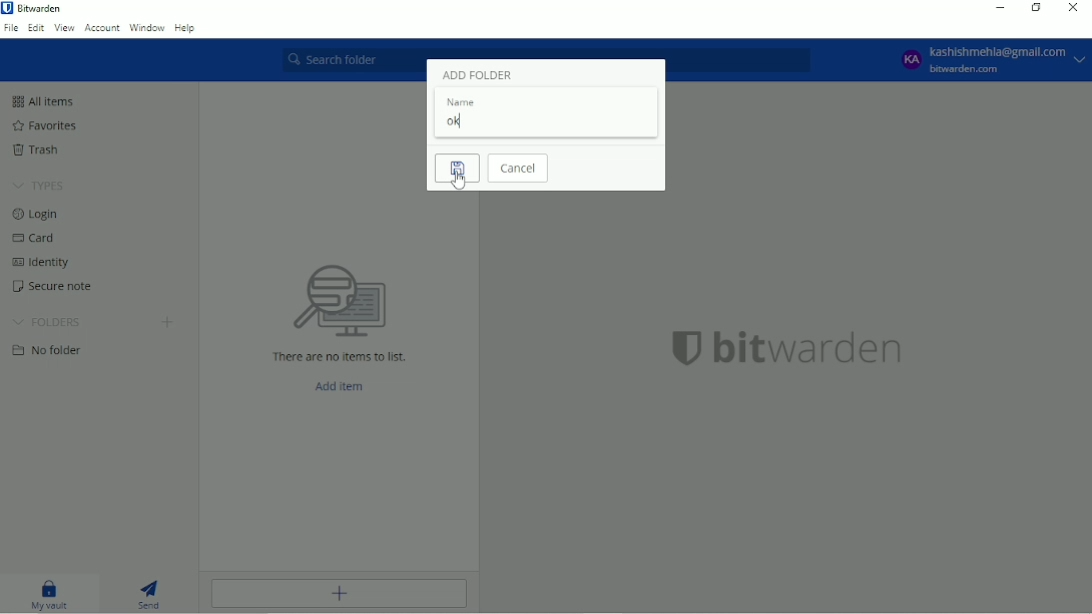 This screenshot has width=1092, height=614. Describe the element at coordinates (40, 215) in the screenshot. I see `Login` at that location.